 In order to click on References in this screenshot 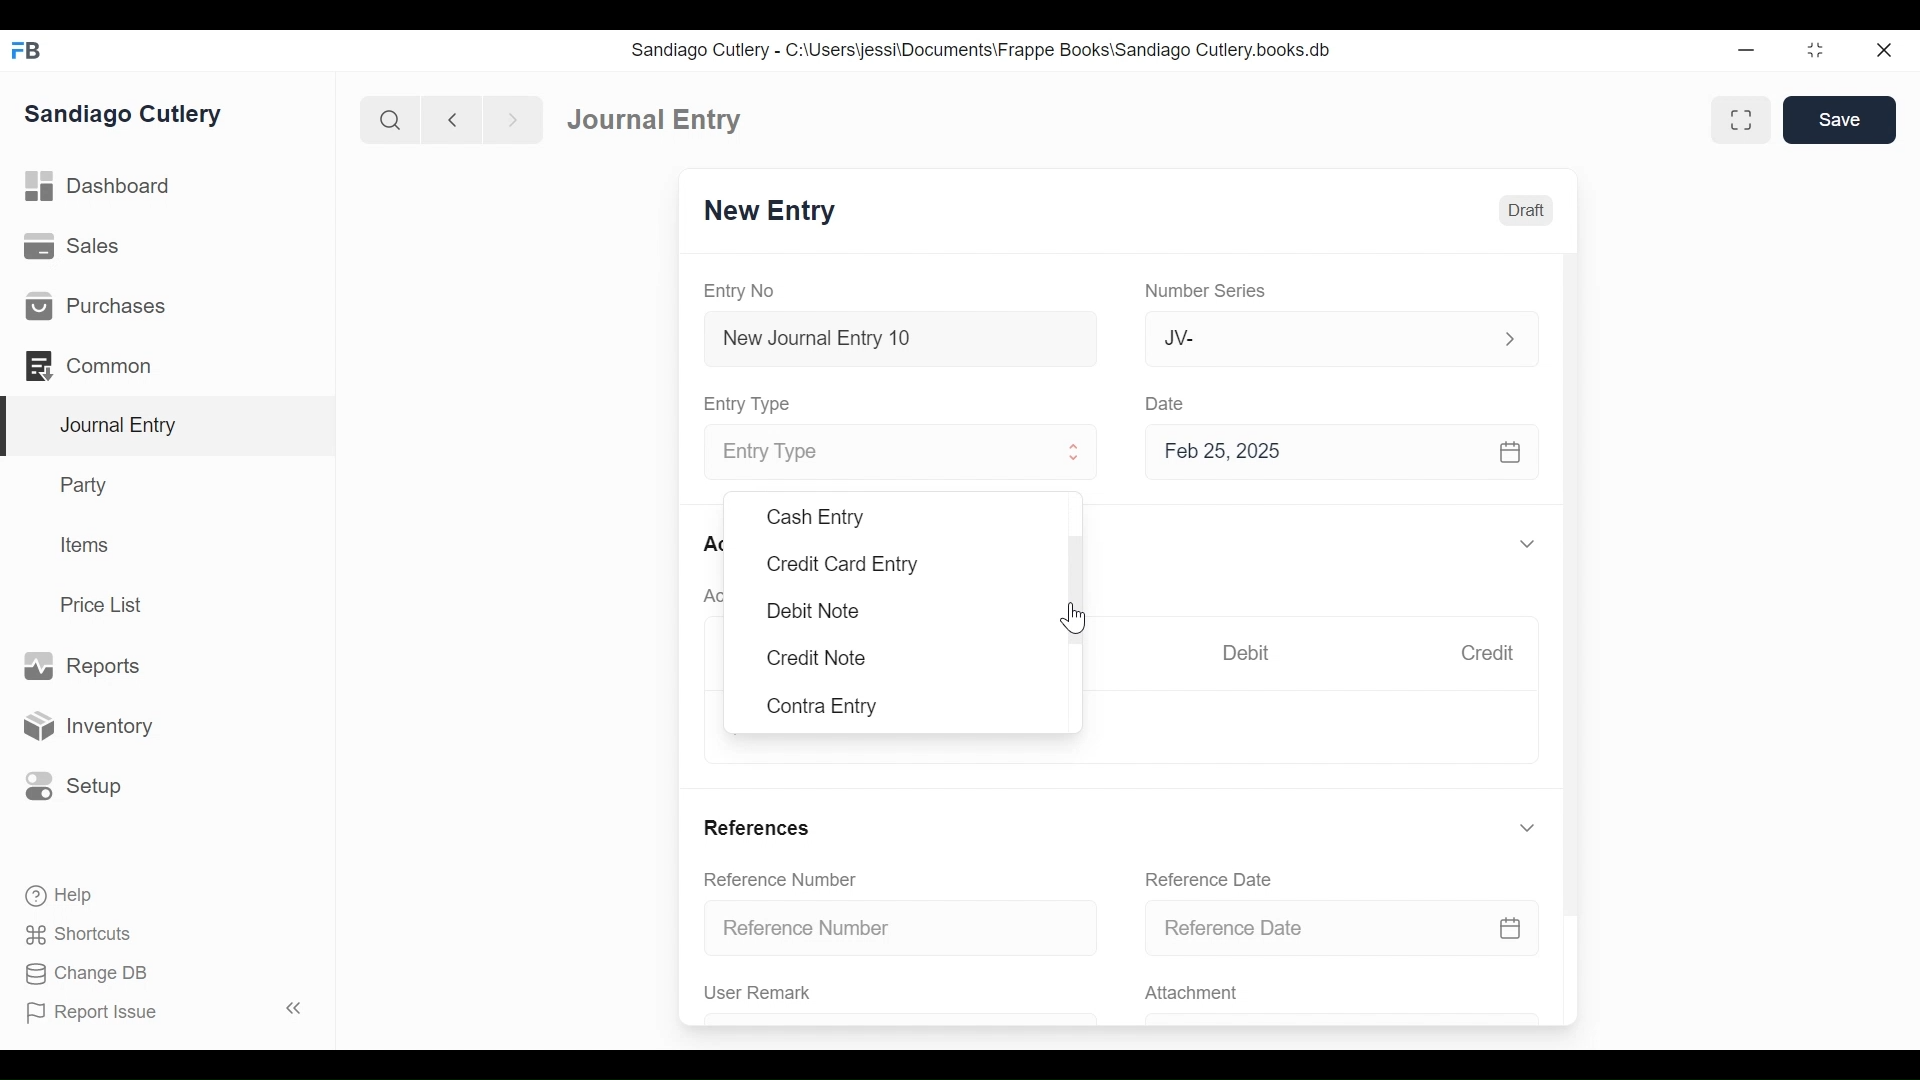, I will do `click(760, 826)`.